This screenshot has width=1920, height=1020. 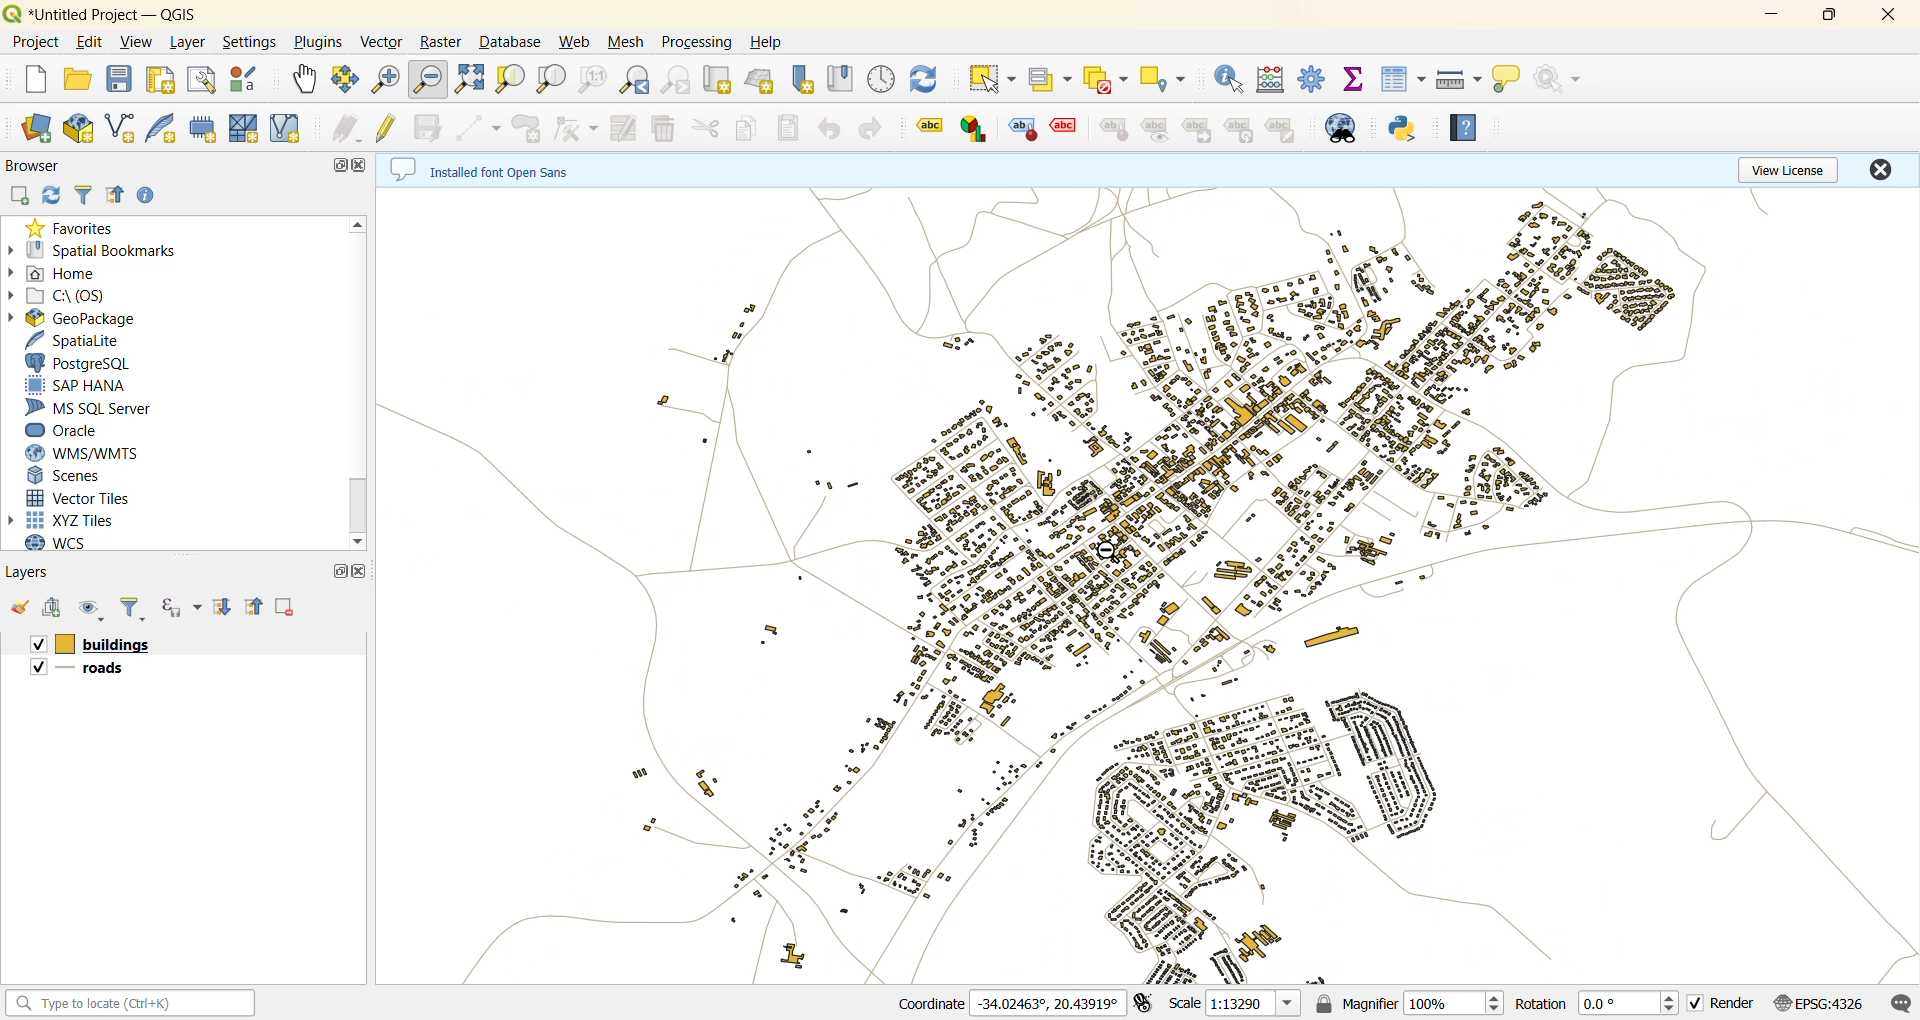 What do you see at coordinates (1836, 16) in the screenshot?
I see `maximize` at bounding box center [1836, 16].